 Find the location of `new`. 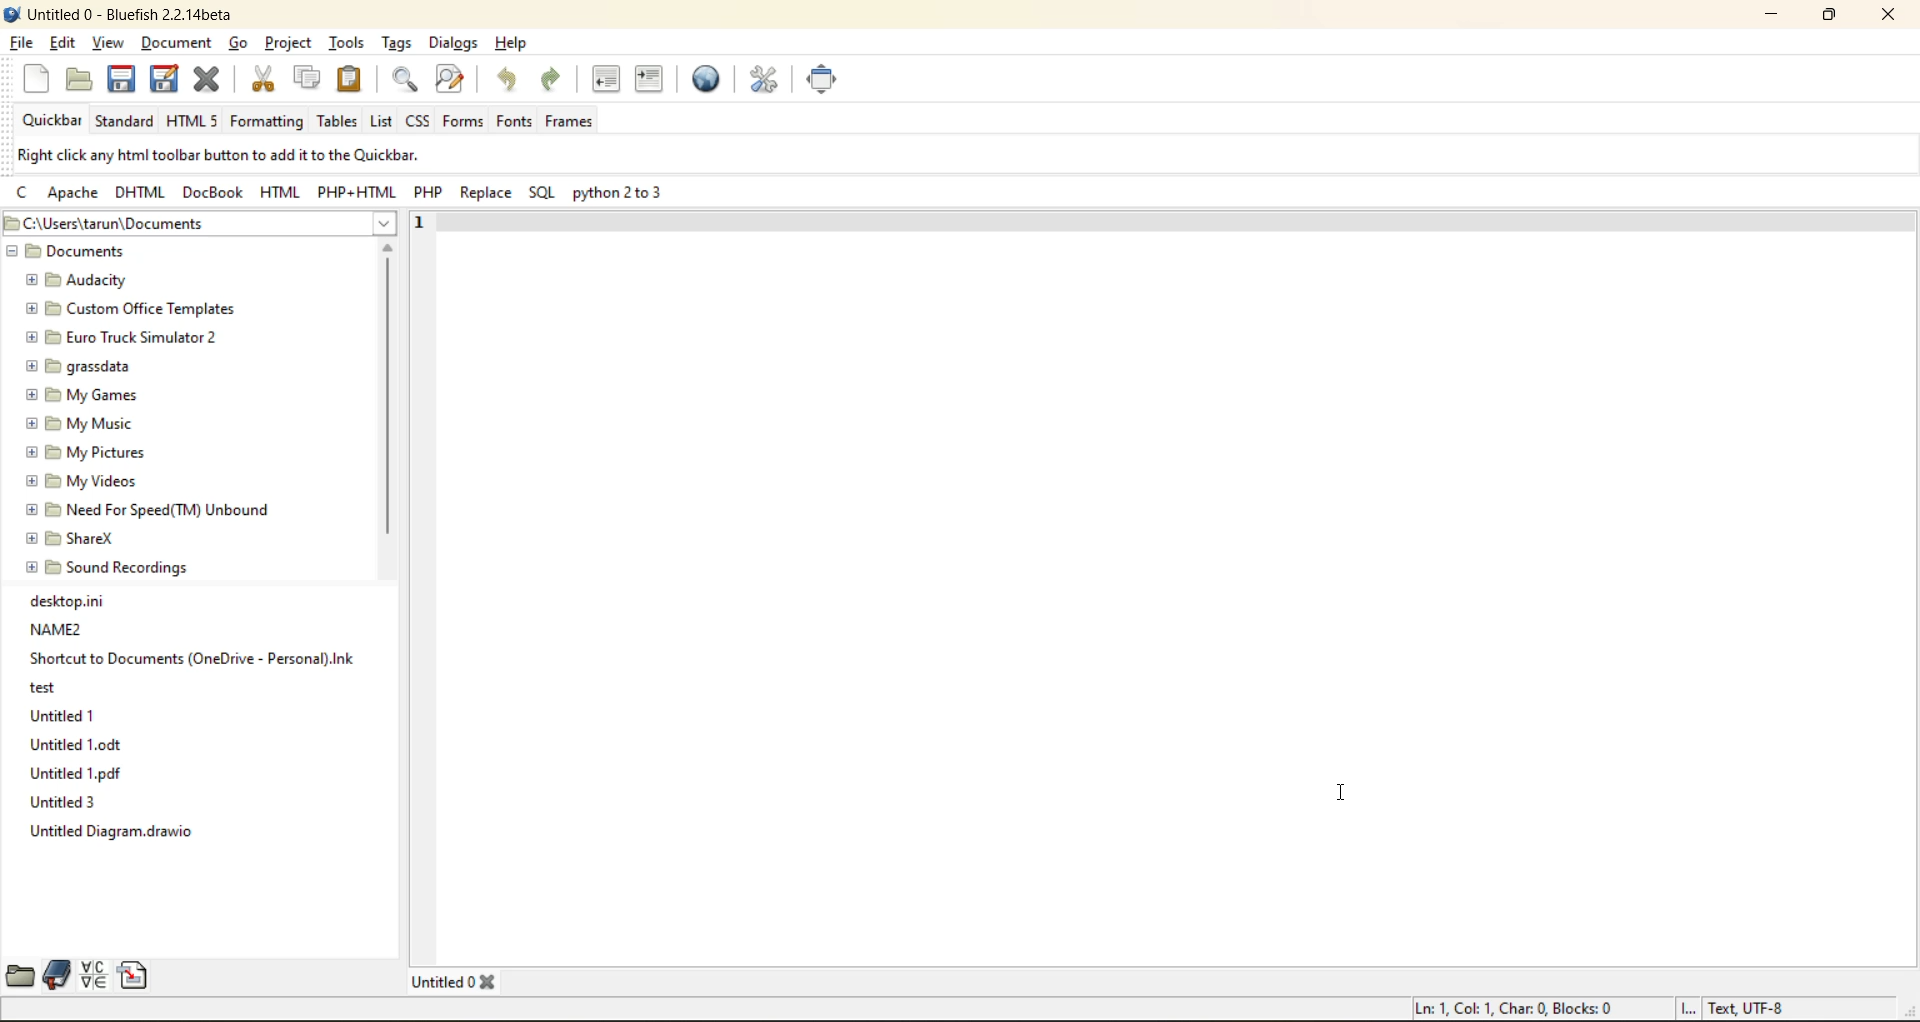

new is located at coordinates (37, 80).